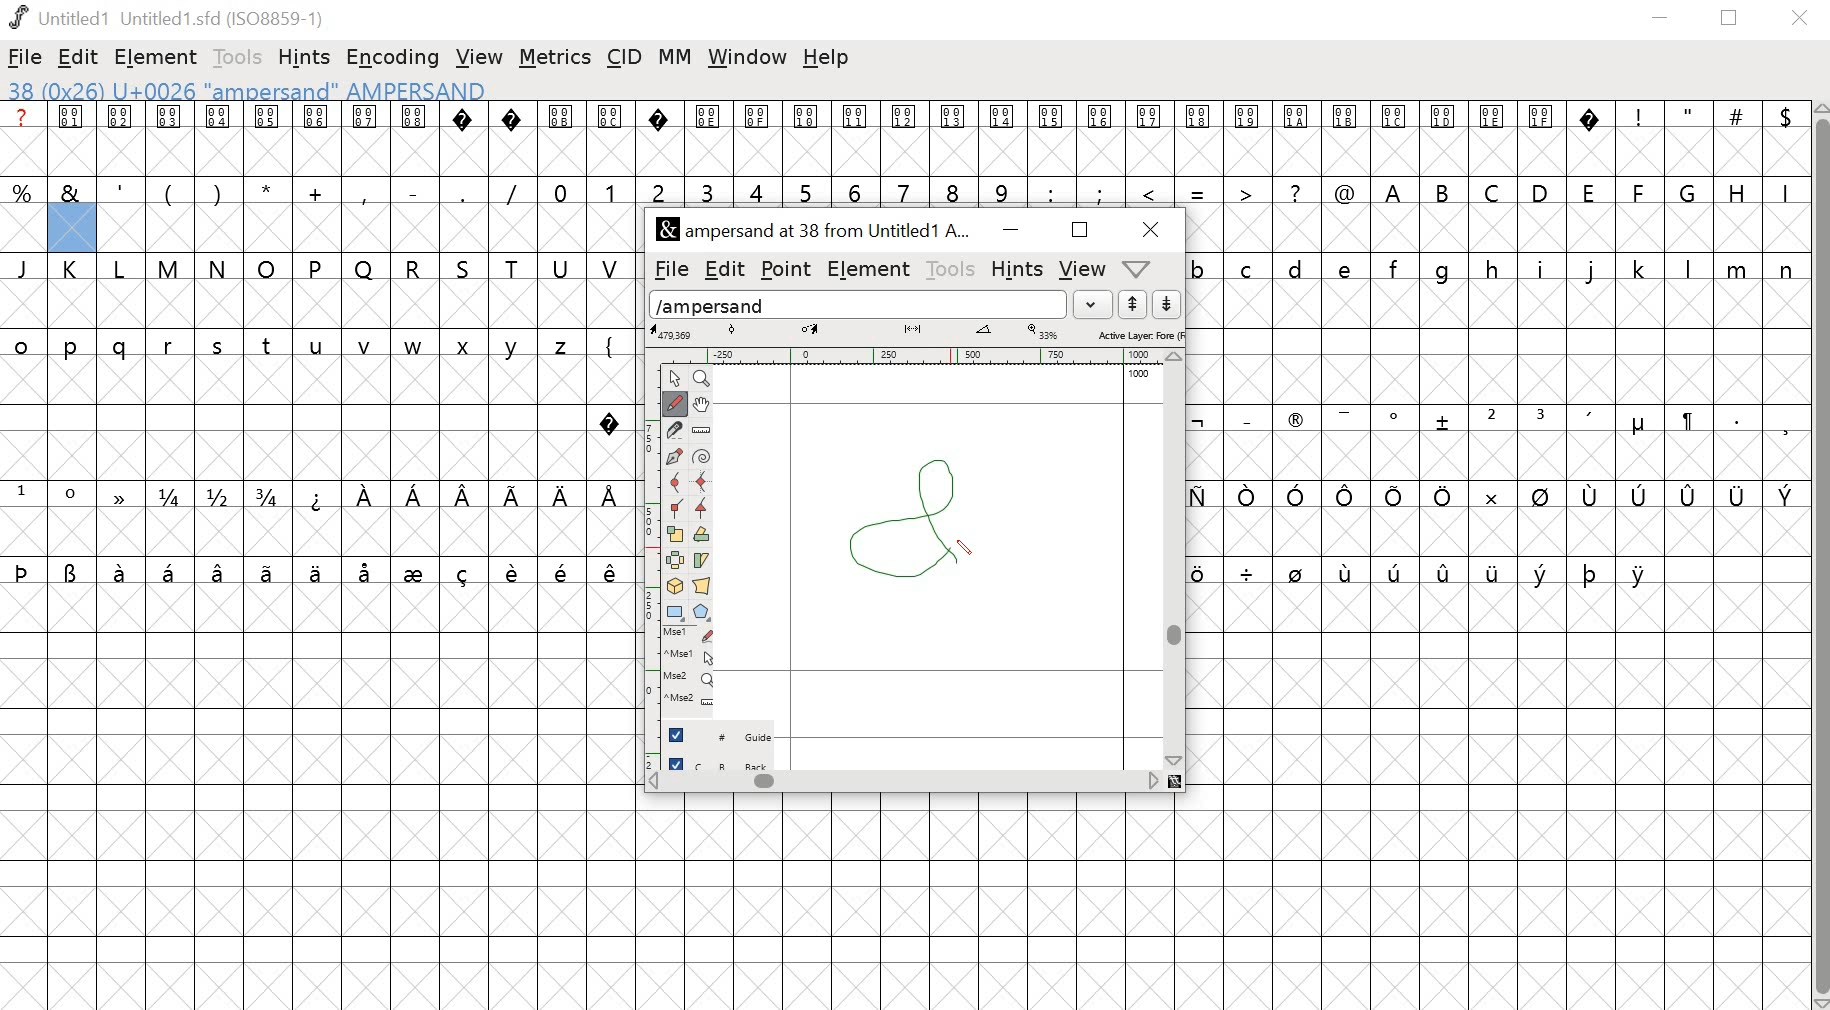  Describe the element at coordinates (1296, 268) in the screenshot. I see `d` at that location.